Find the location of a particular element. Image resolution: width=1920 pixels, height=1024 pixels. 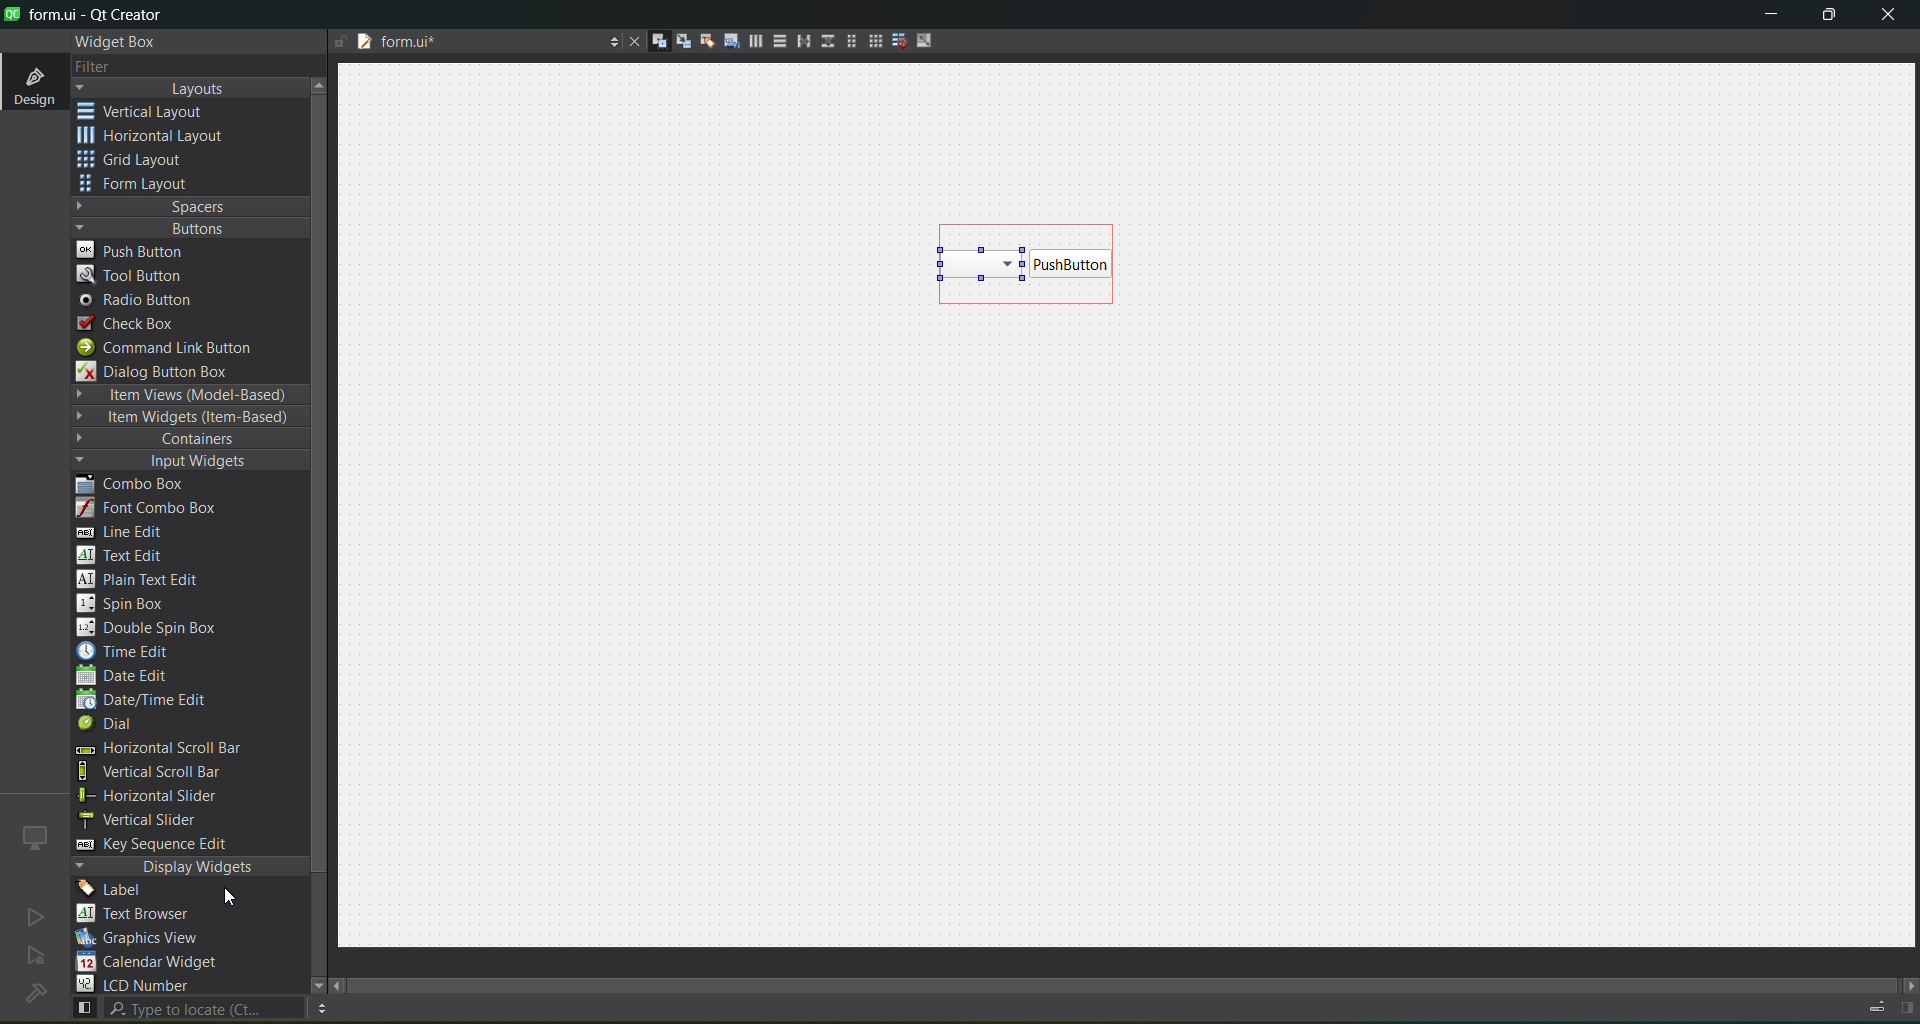

radio is located at coordinates (142, 301).